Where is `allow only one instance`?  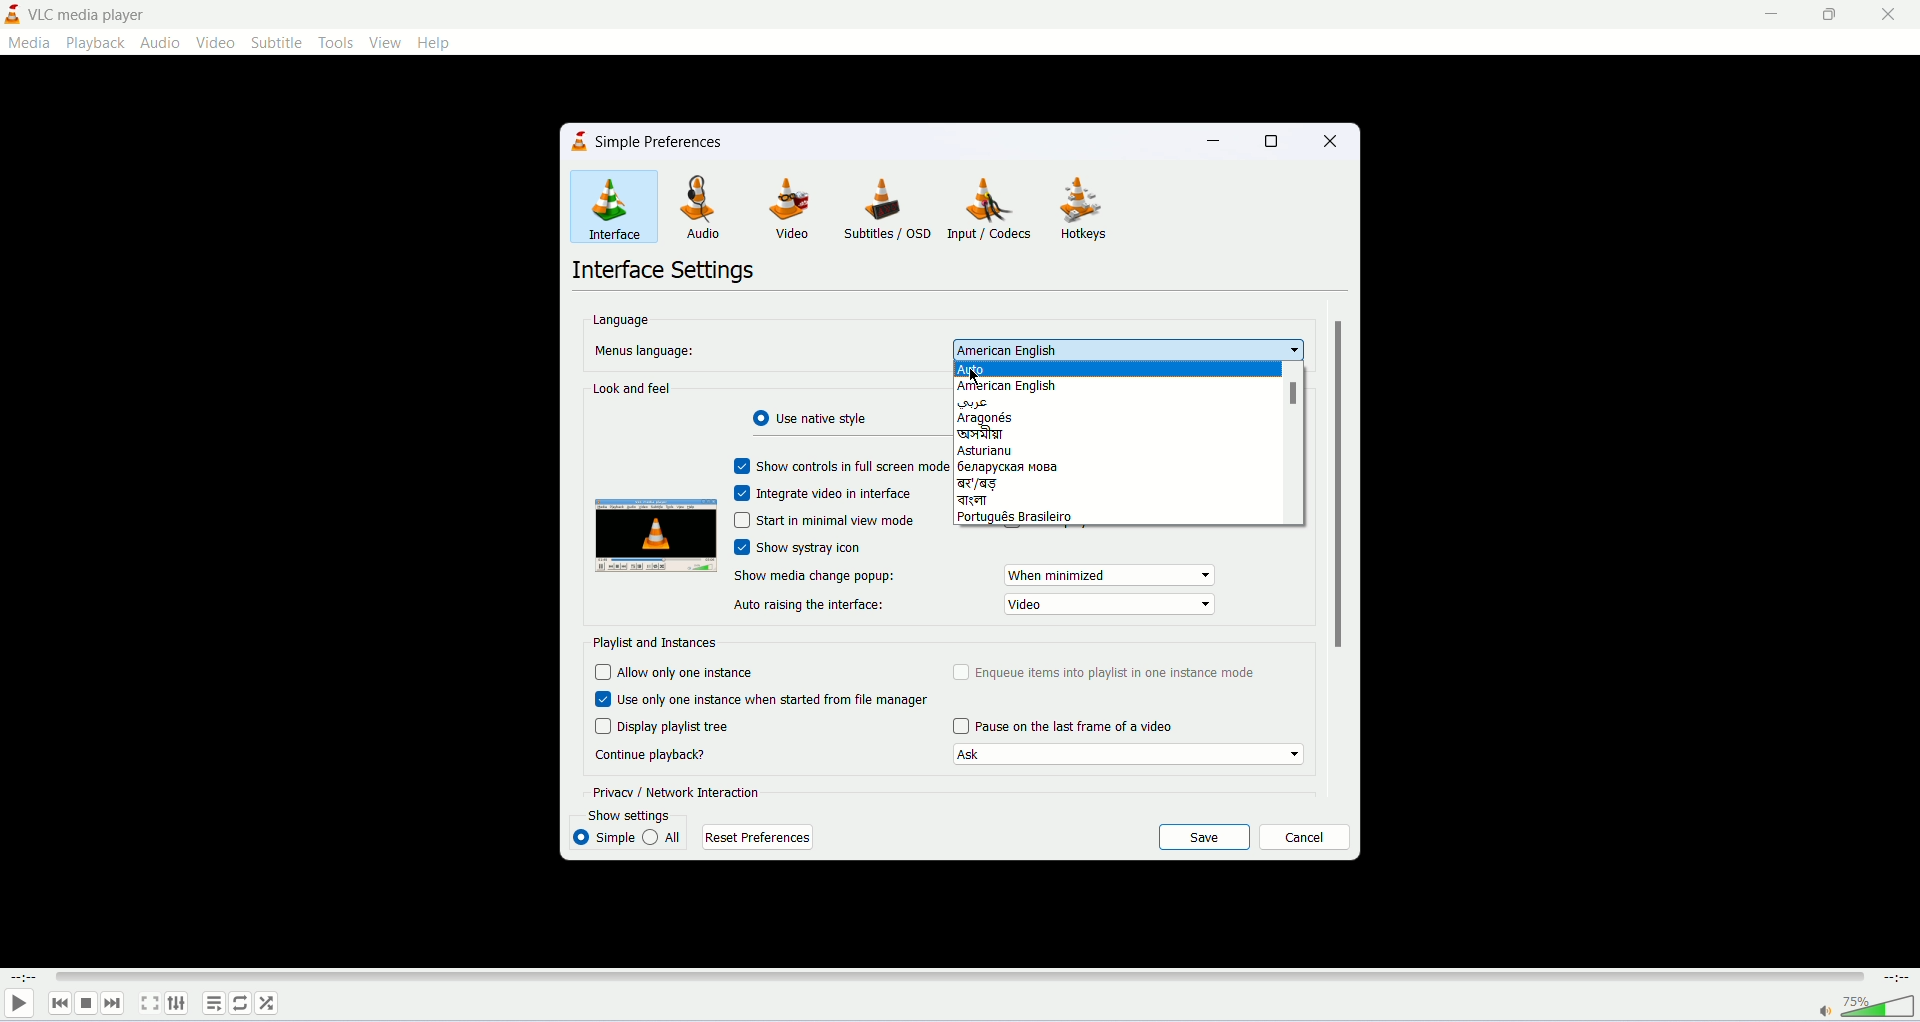 allow only one instance is located at coordinates (675, 673).